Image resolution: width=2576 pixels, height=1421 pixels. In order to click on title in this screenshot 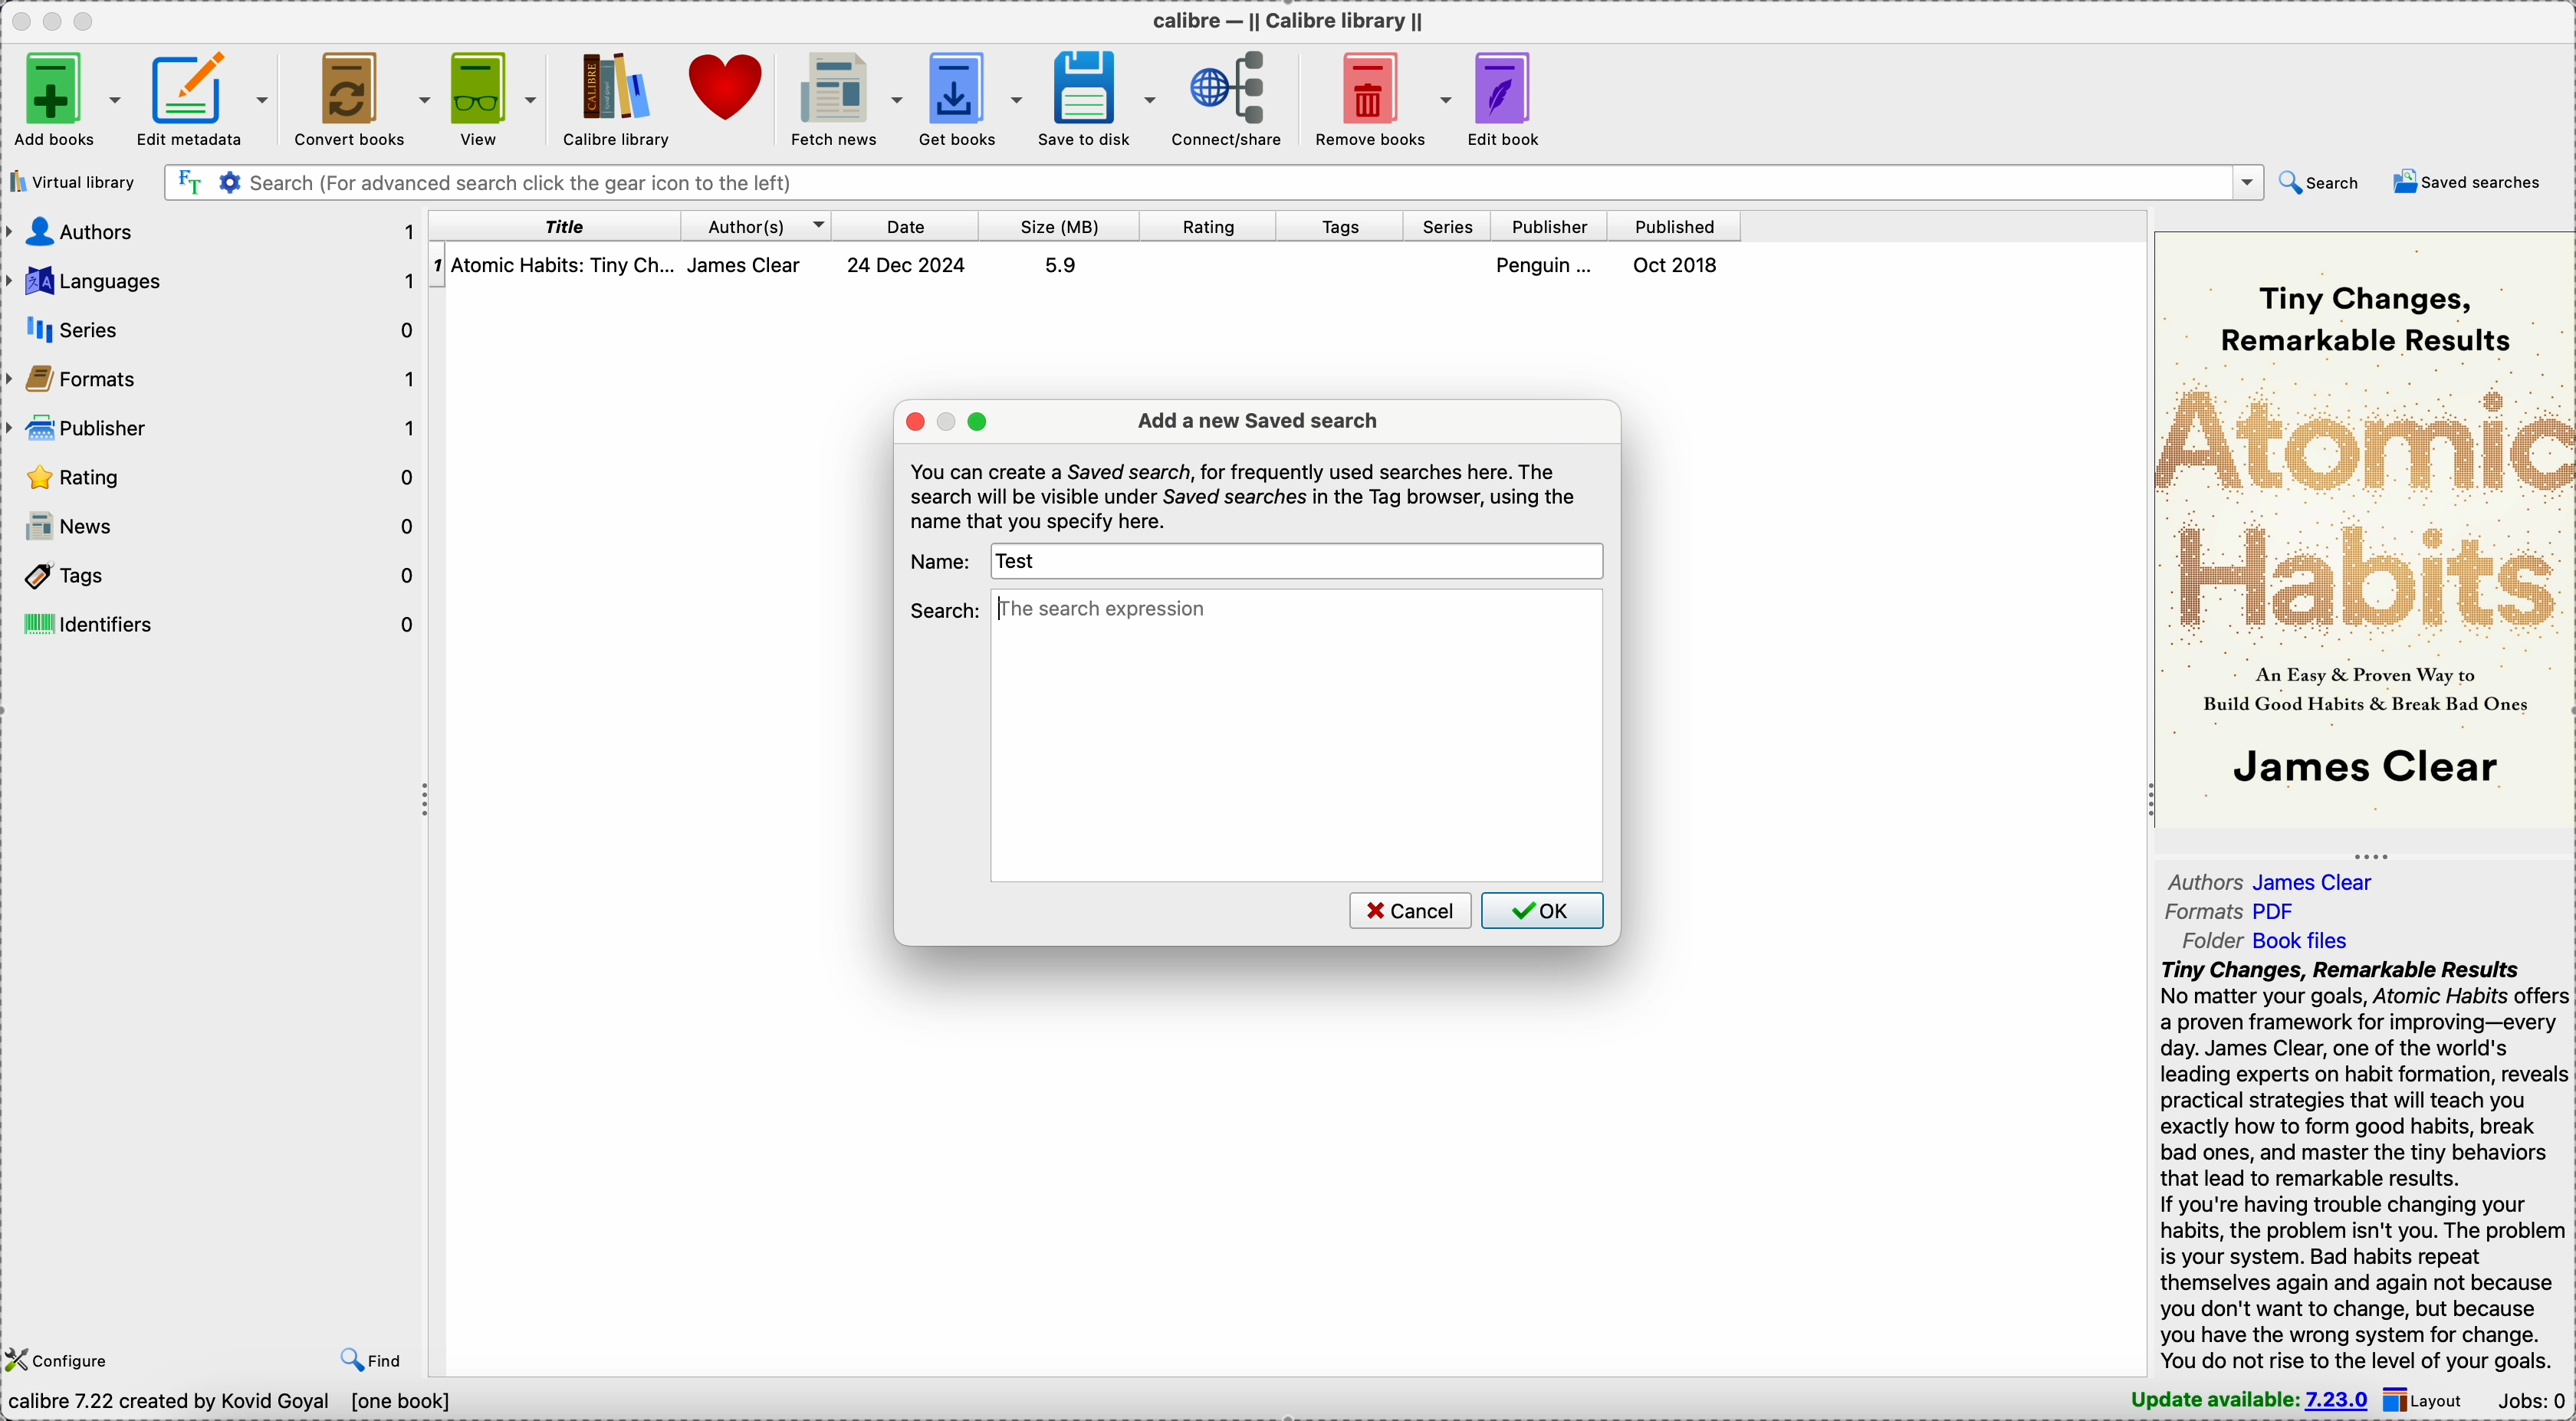, I will do `click(556, 225)`.